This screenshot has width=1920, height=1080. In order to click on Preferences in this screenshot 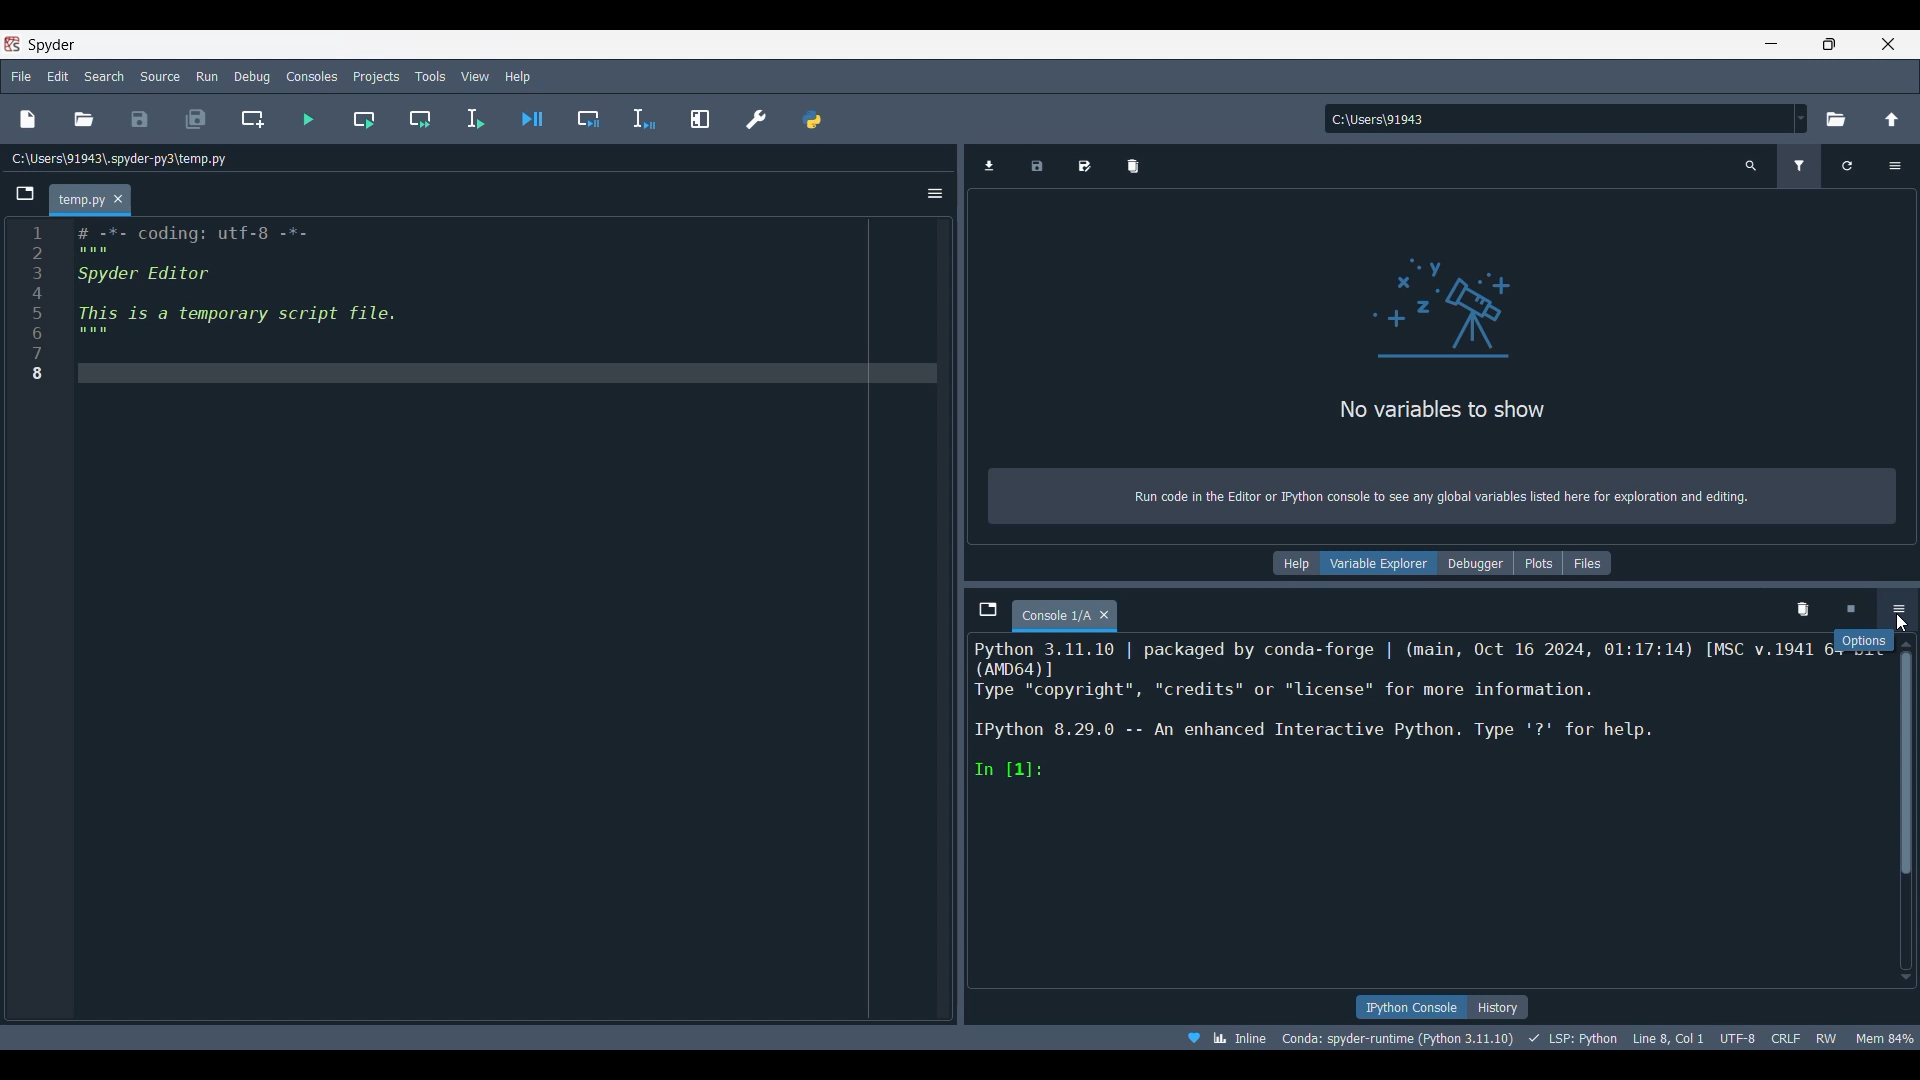, I will do `click(757, 118)`.